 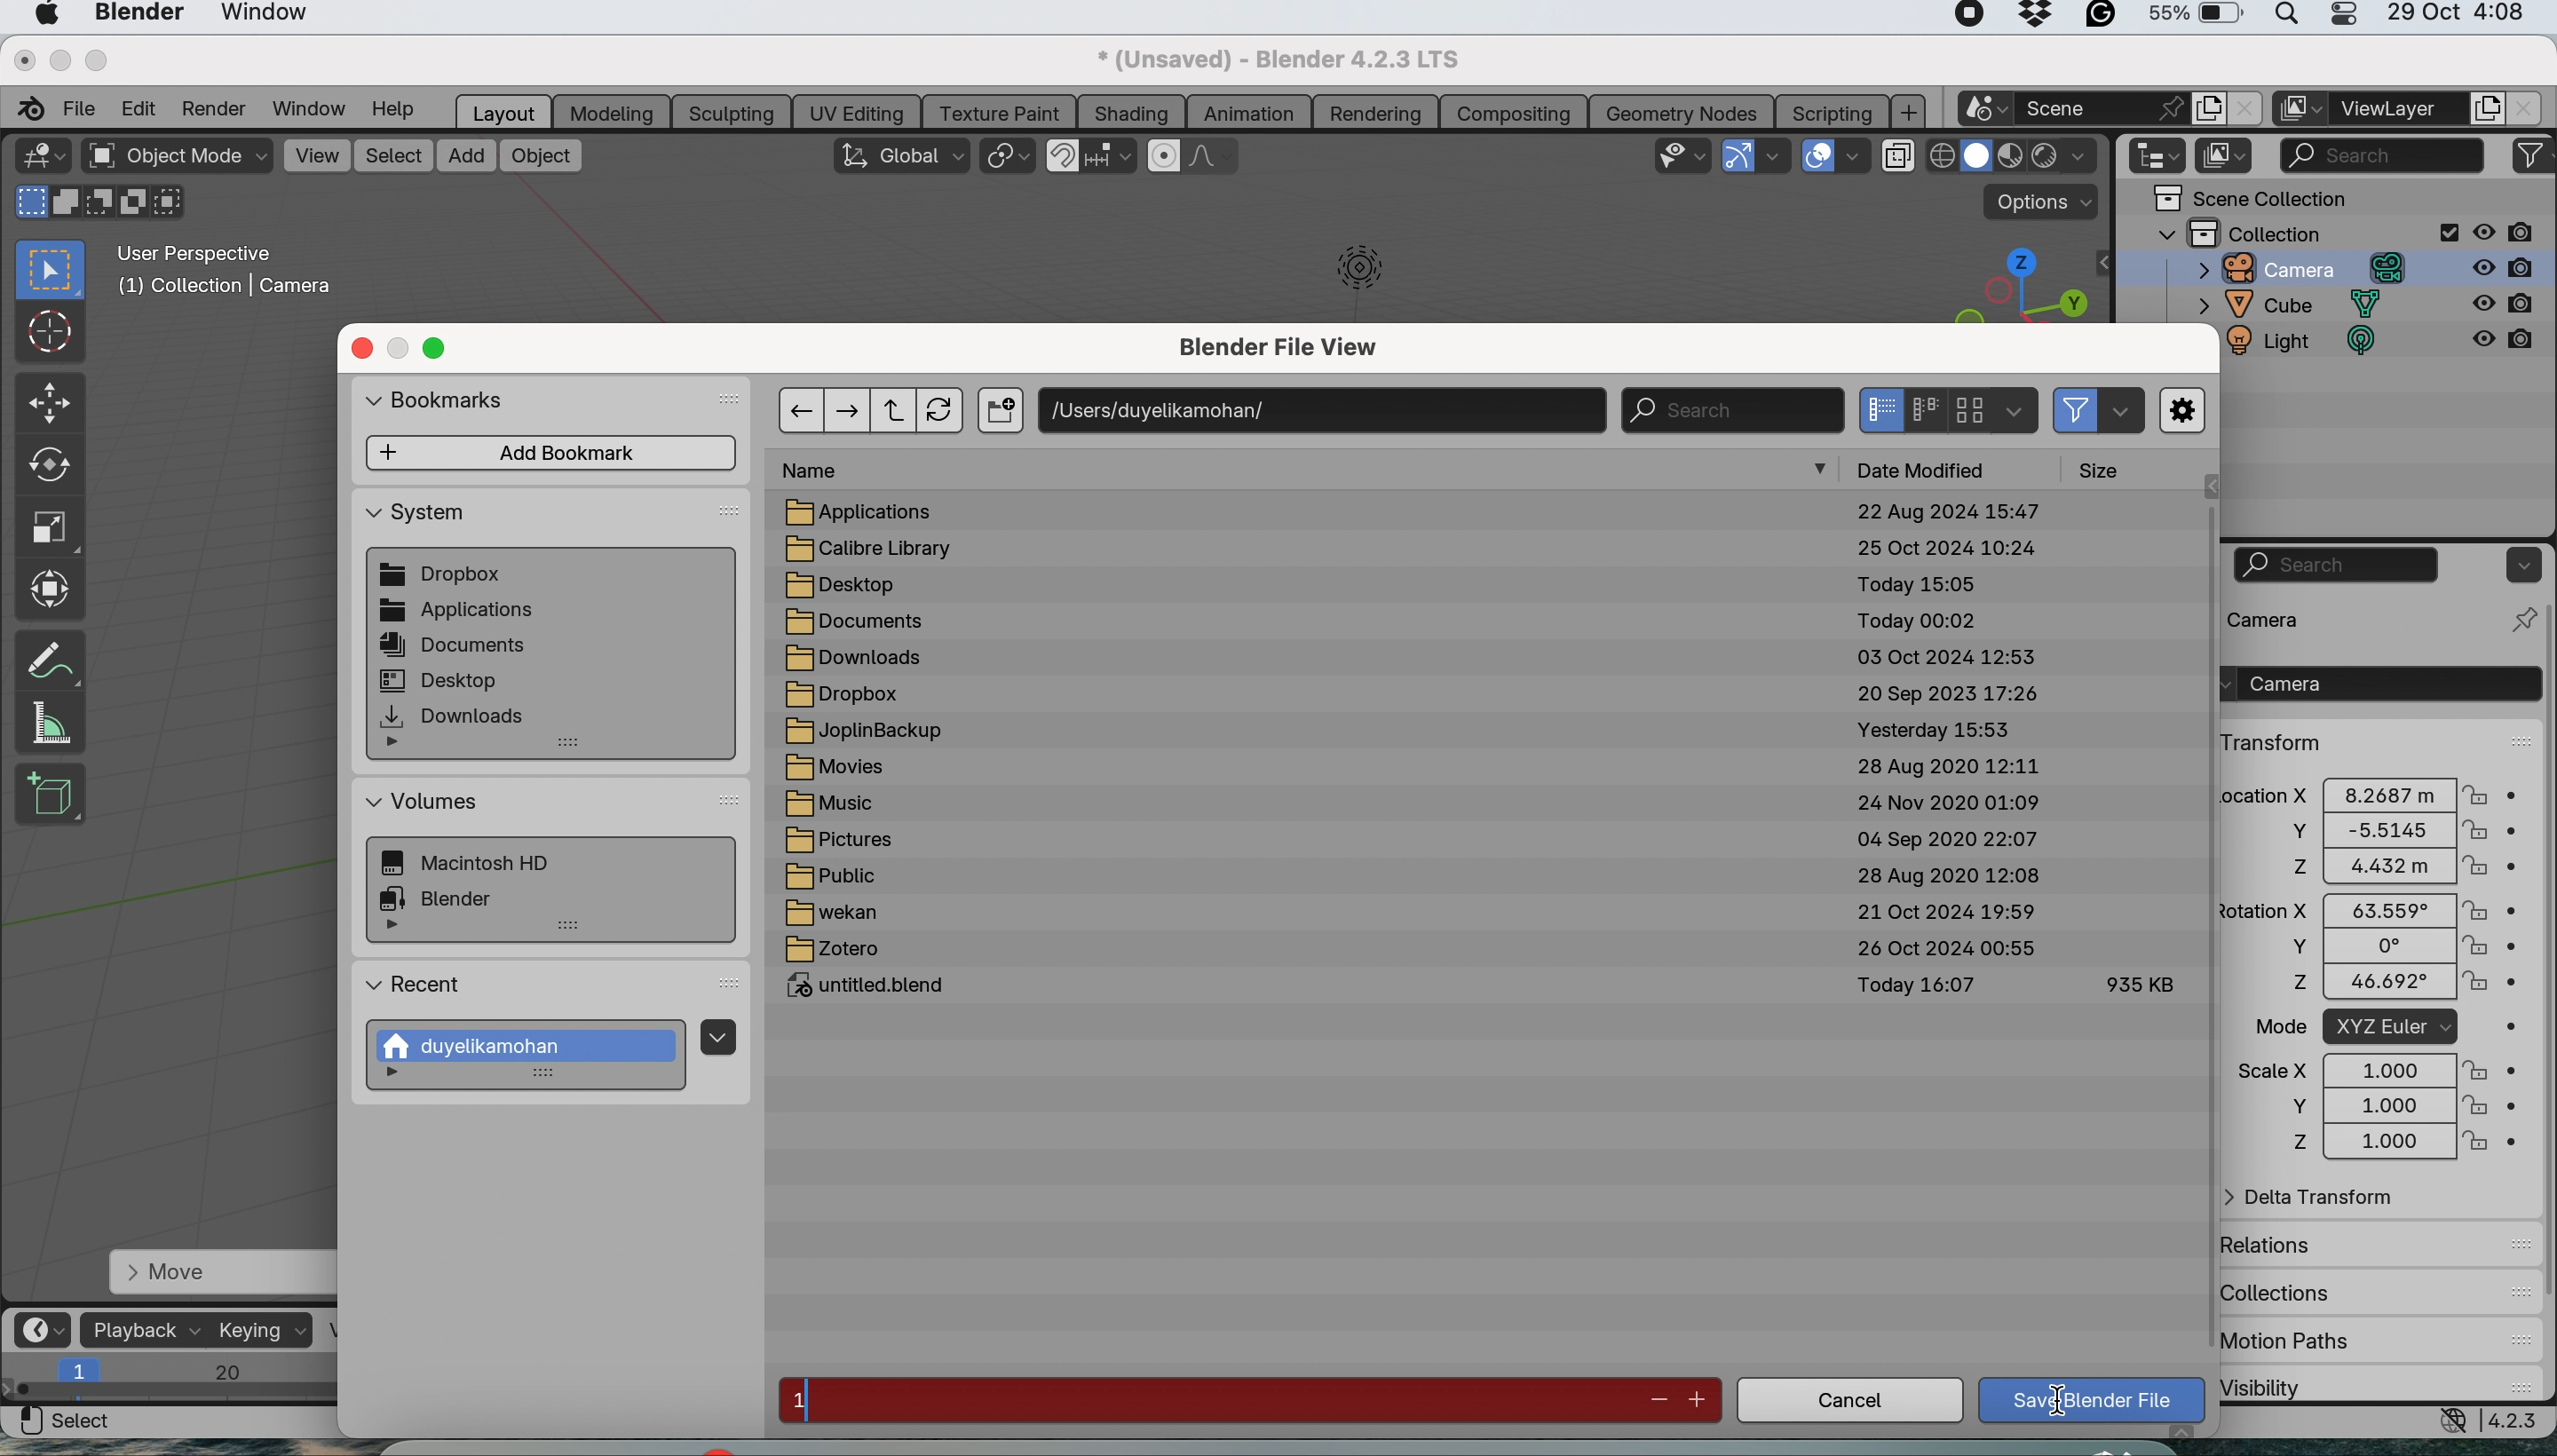 What do you see at coordinates (2274, 742) in the screenshot?
I see `transform` at bounding box center [2274, 742].